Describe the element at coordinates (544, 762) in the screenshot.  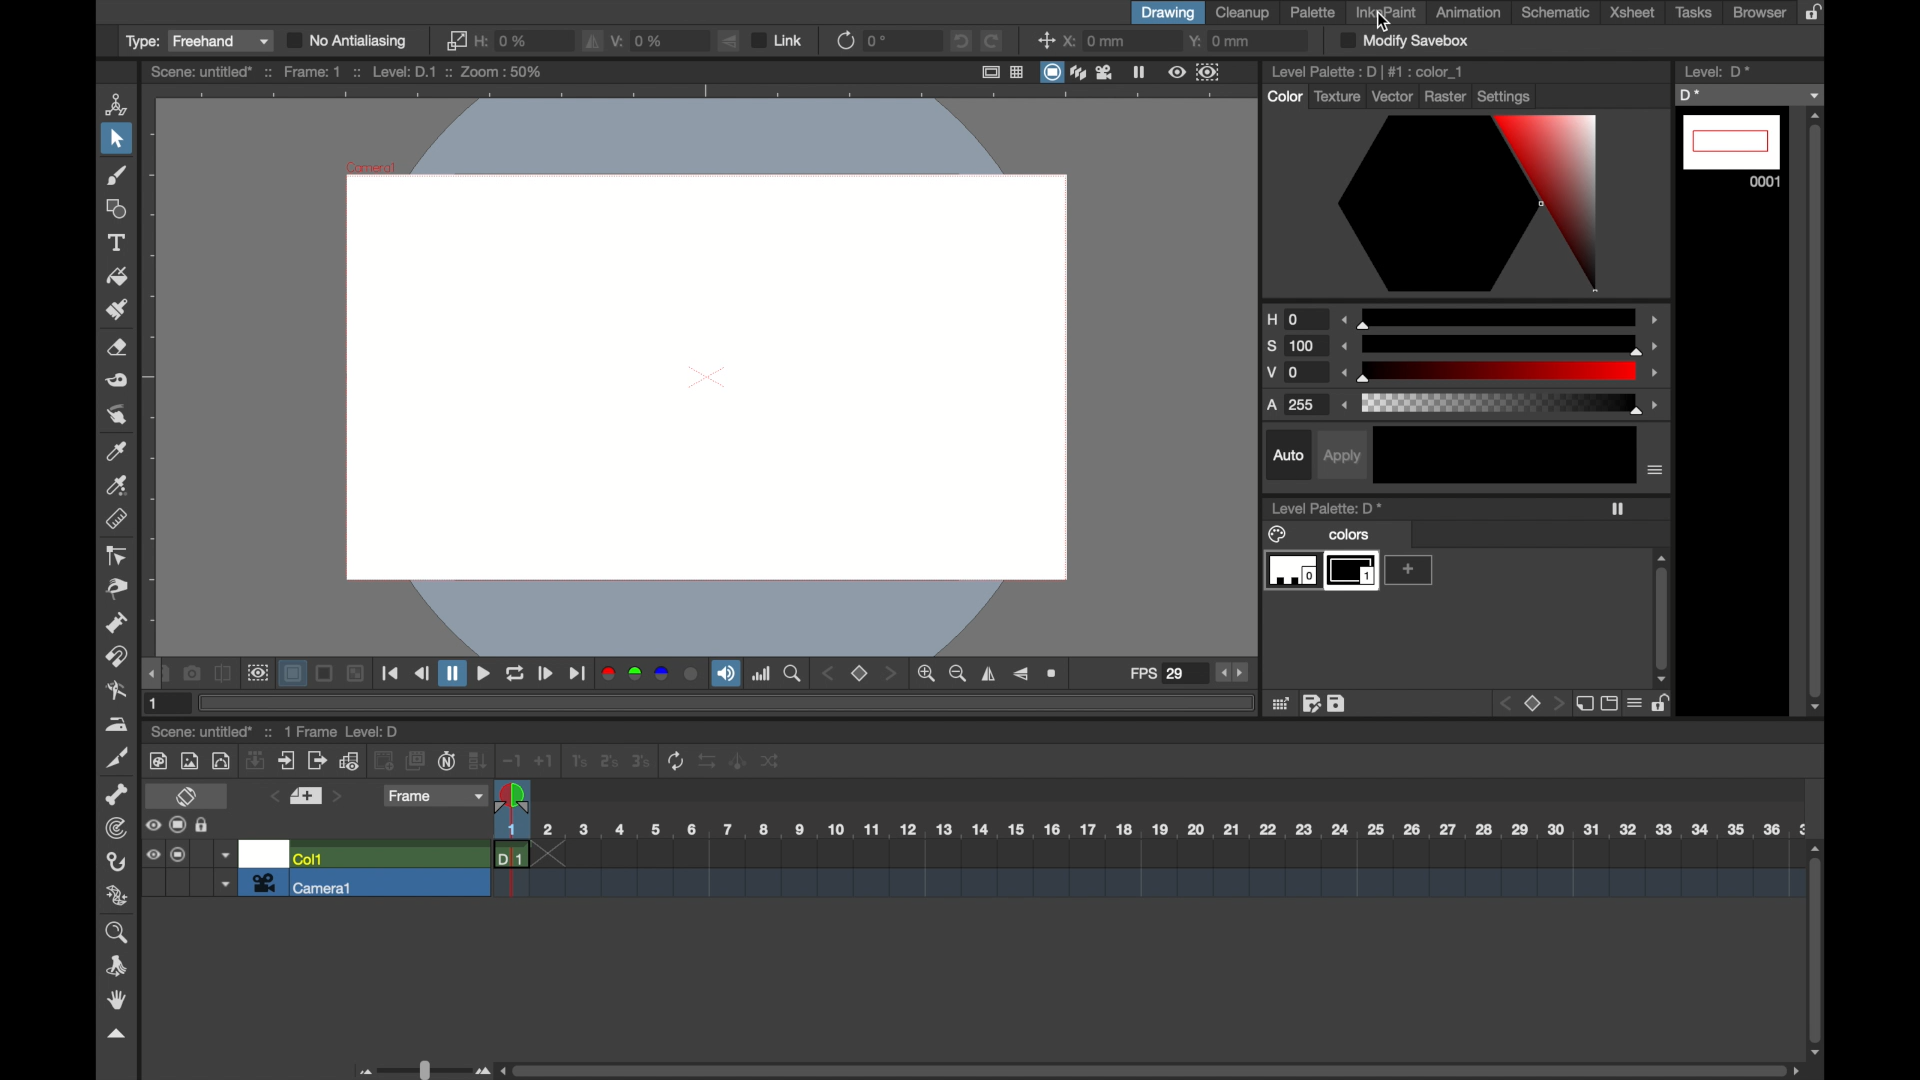
I see `+1` at that location.